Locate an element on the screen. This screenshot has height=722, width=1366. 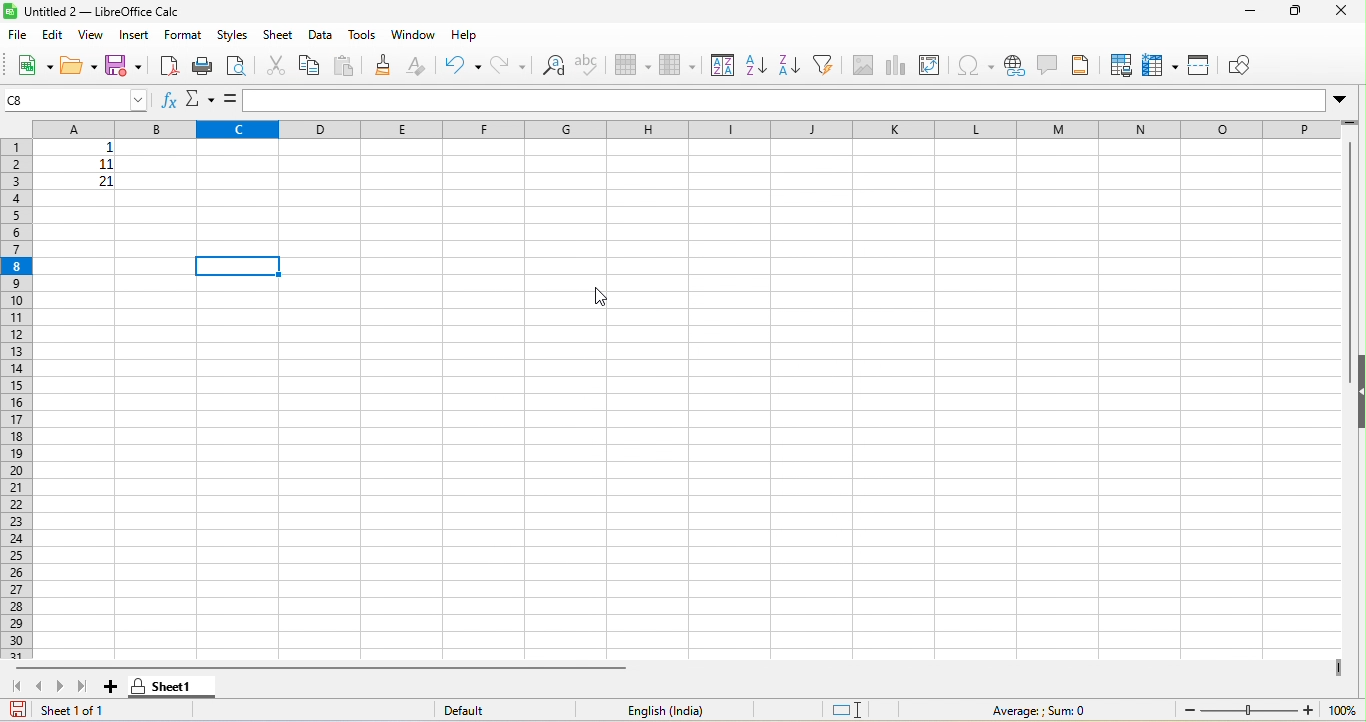
hide is located at coordinates (1357, 396).